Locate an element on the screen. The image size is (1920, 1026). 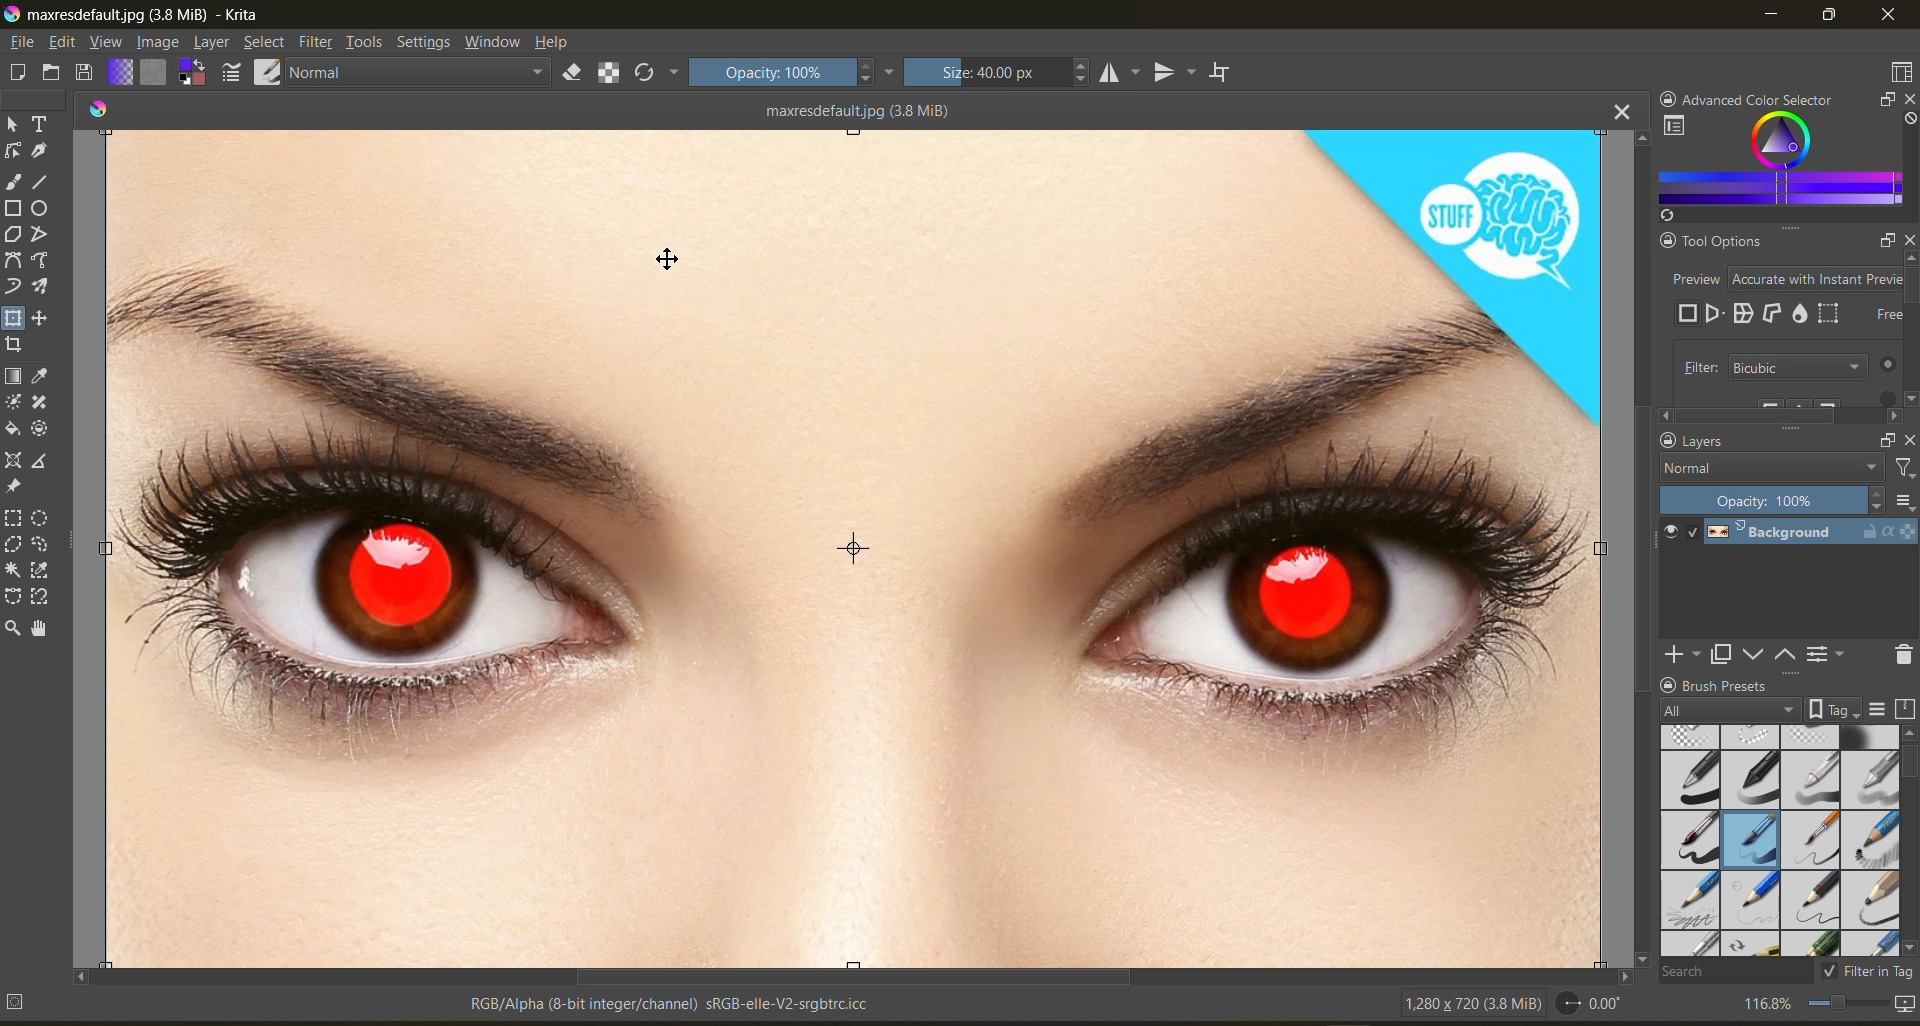
metadata is located at coordinates (443, 1003).